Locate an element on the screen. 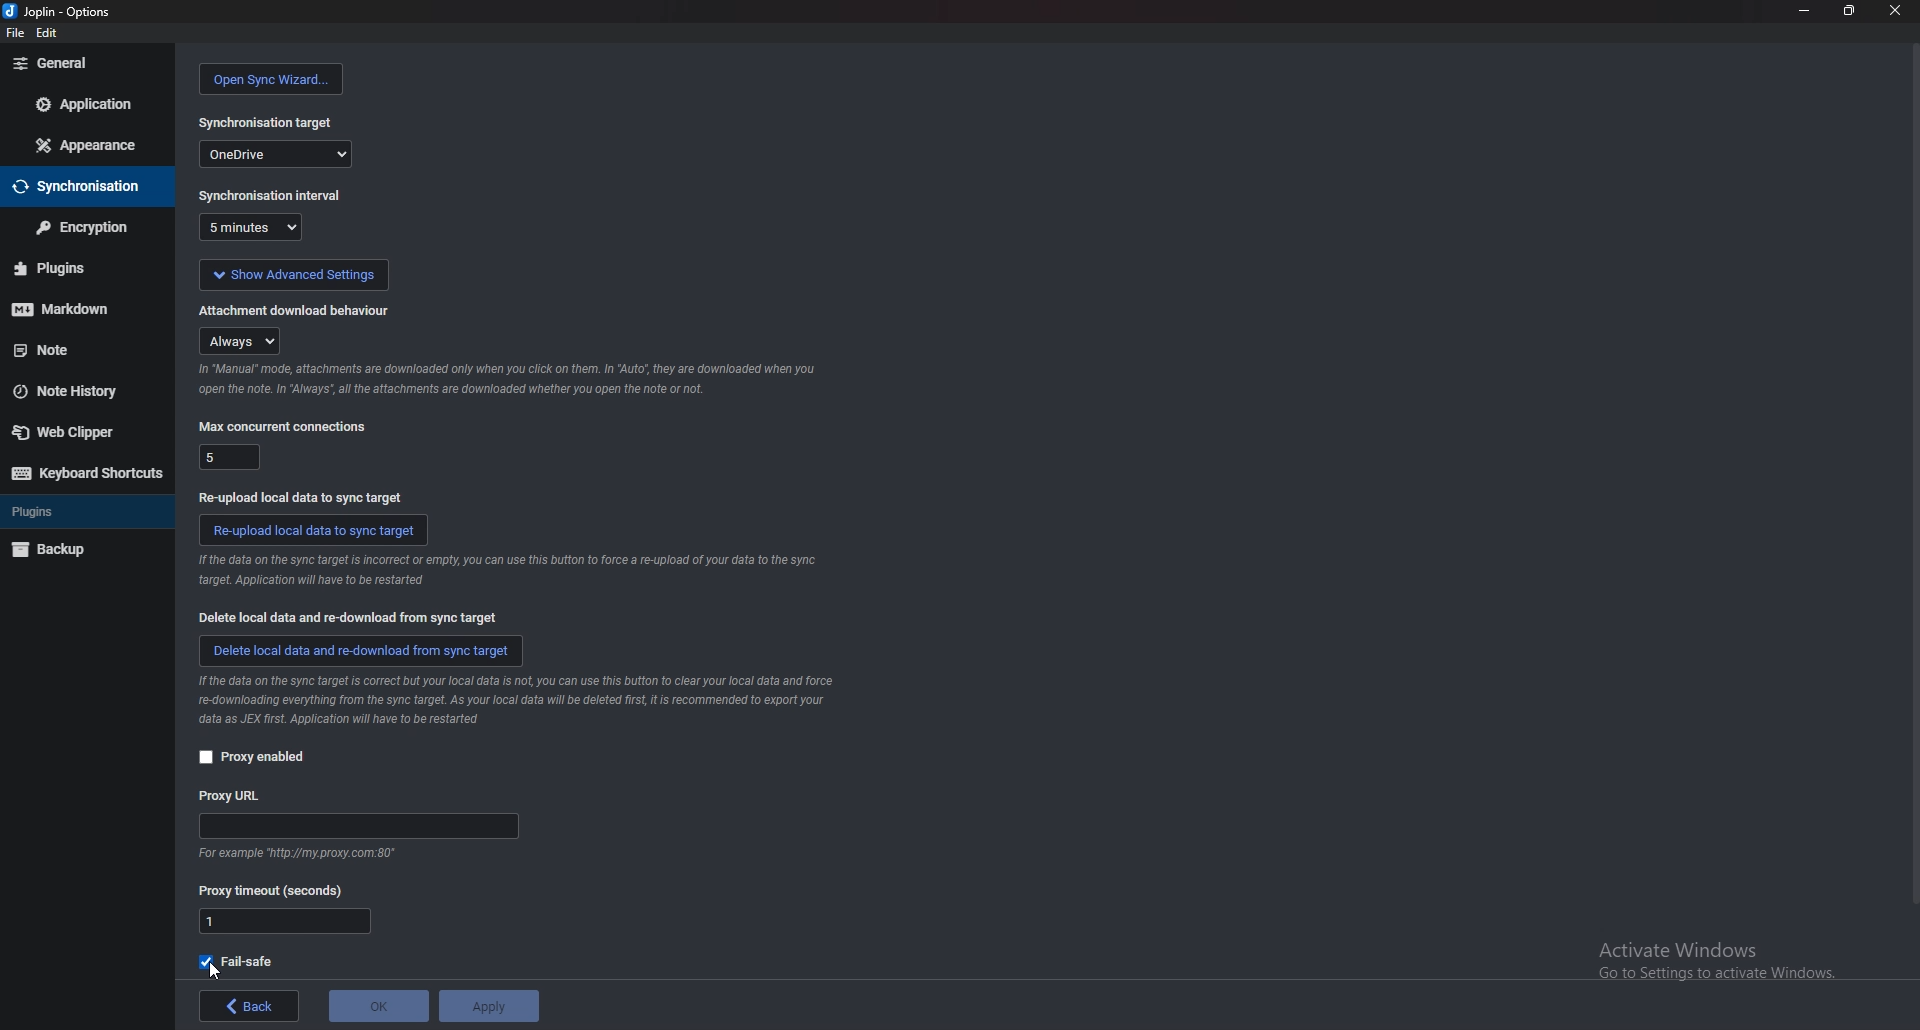 This screenshot has width=1920, height=1030. edit is located at coordinates (50, 33).